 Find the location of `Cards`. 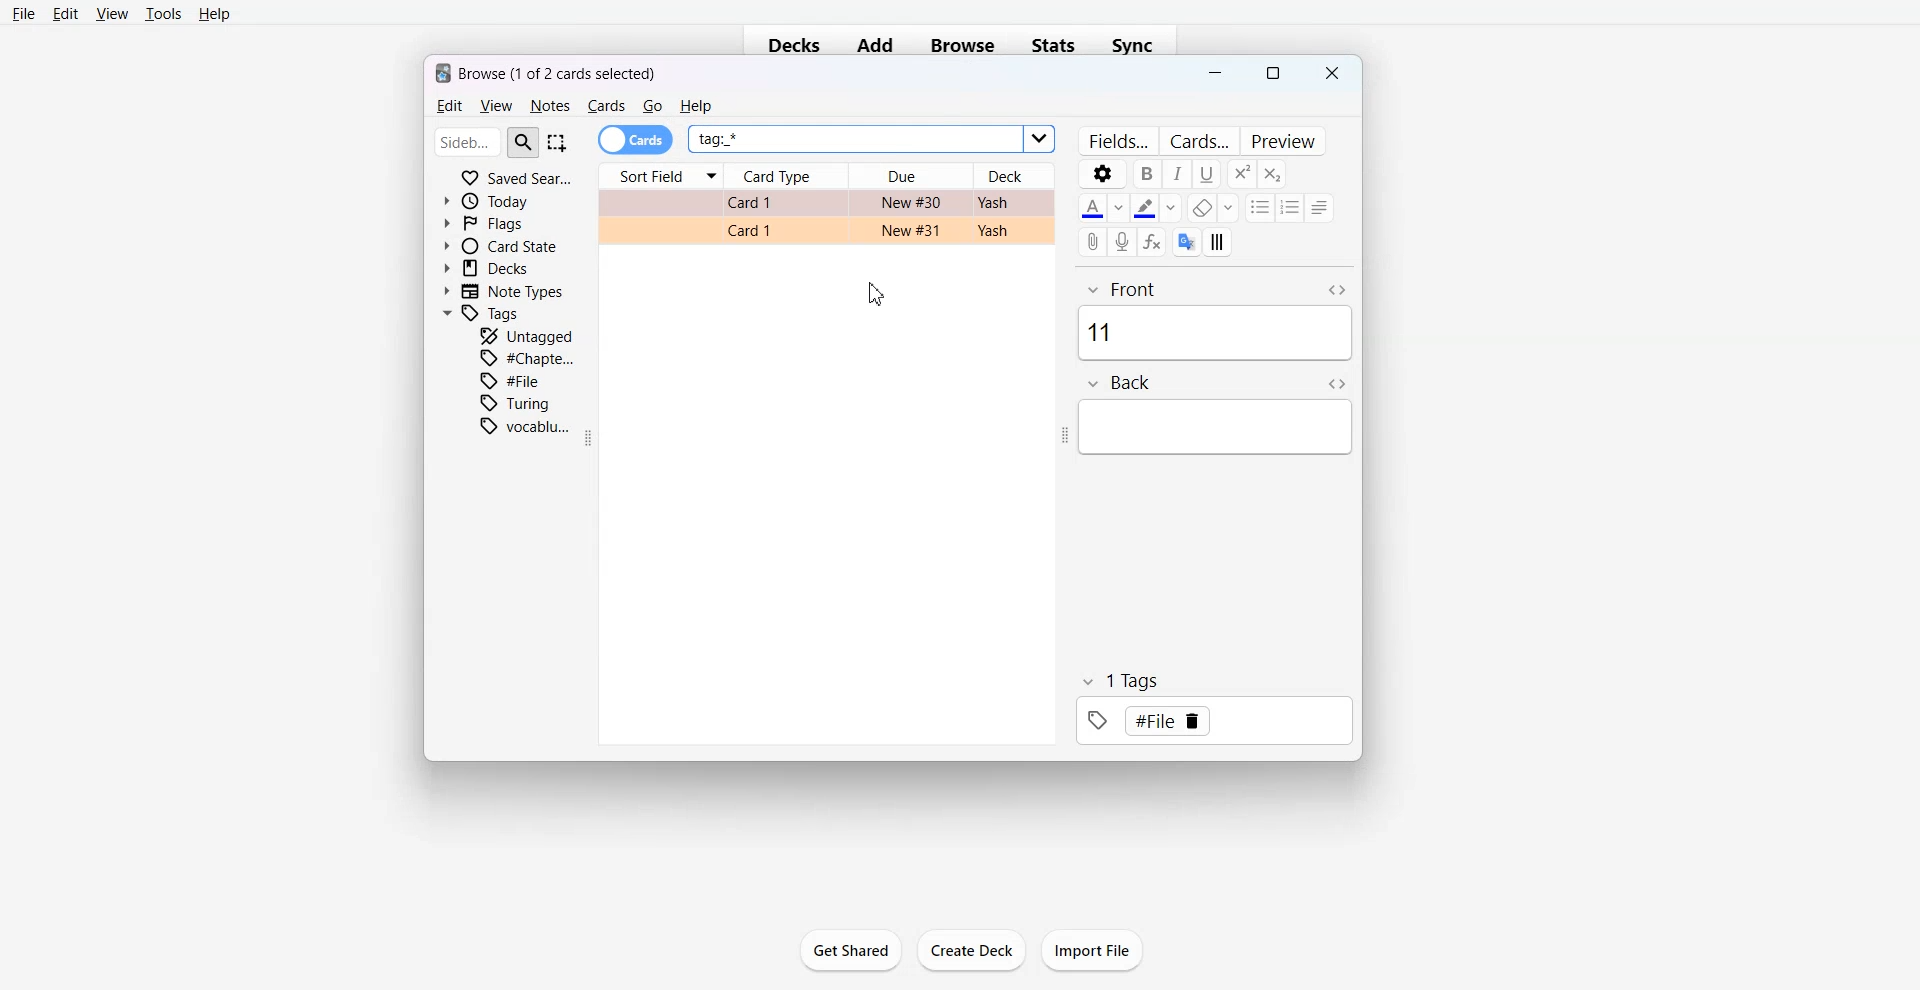

Cards is located at coordinates (636, 140).